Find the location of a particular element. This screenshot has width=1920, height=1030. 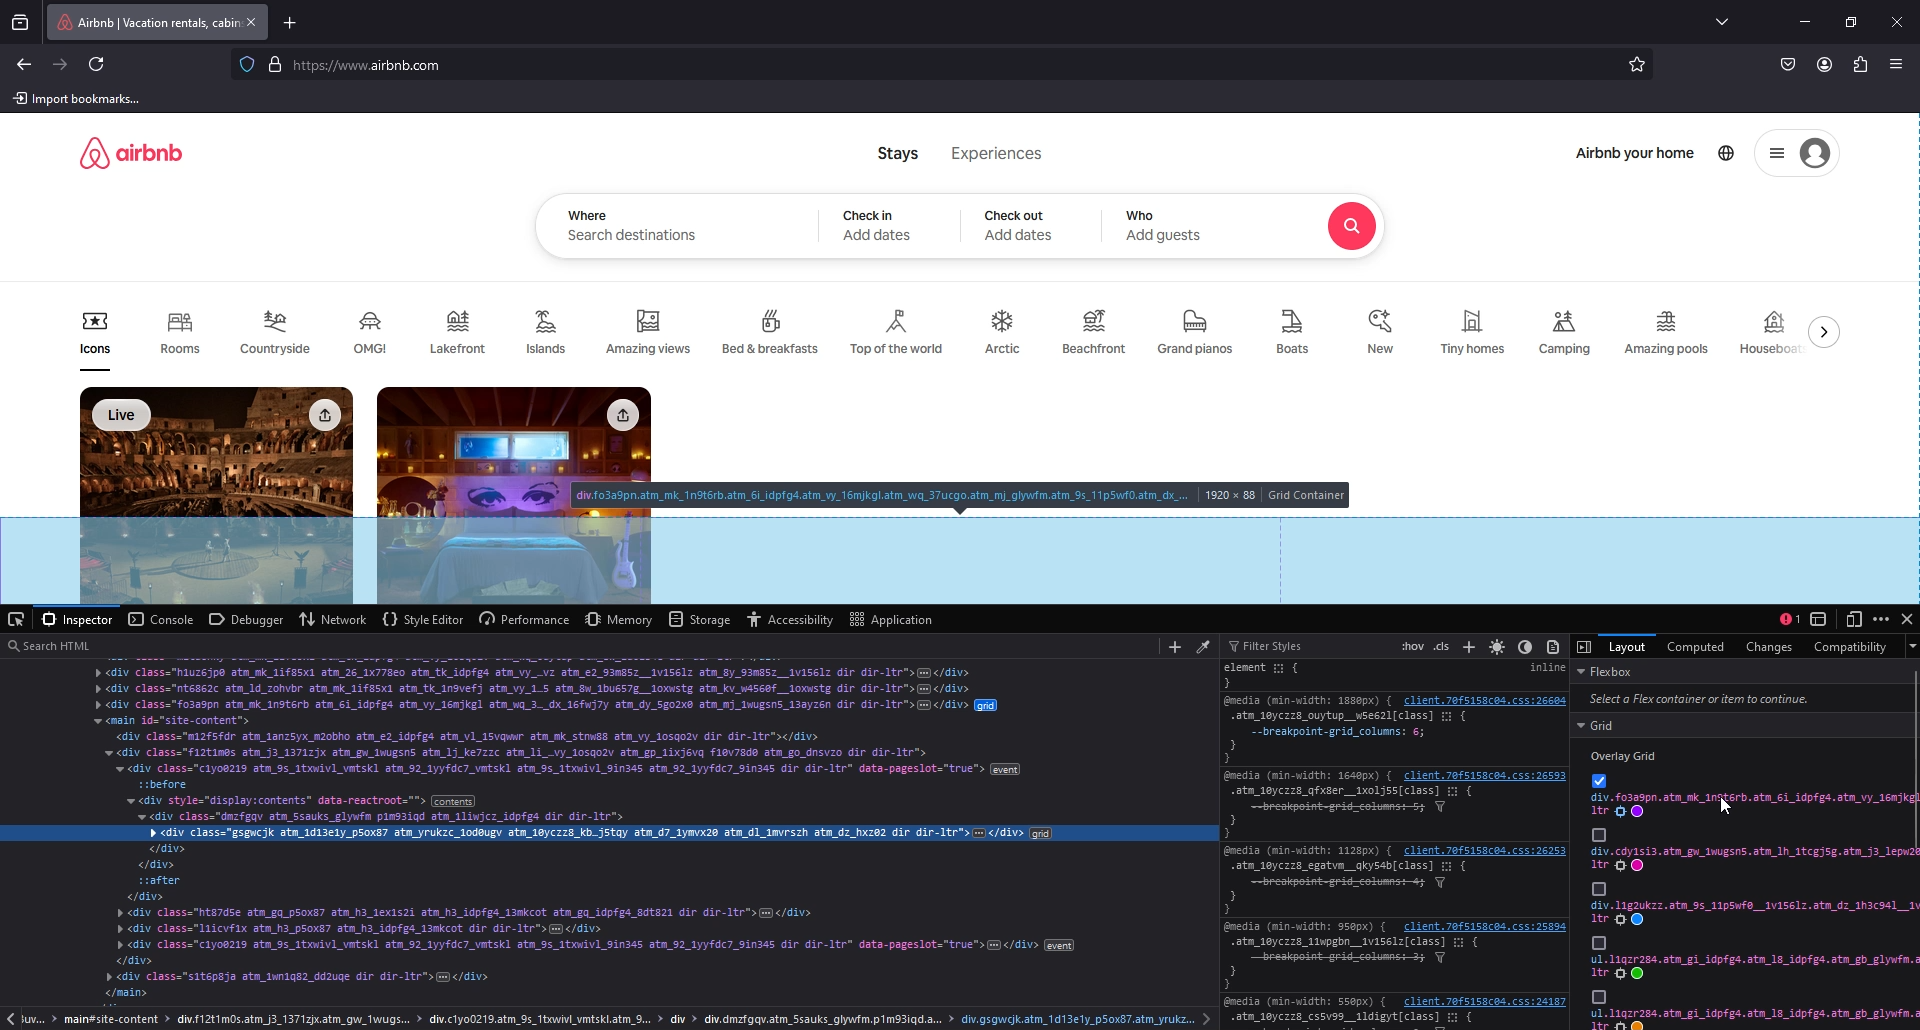

Checkout is located at coordinates (1016, 215).